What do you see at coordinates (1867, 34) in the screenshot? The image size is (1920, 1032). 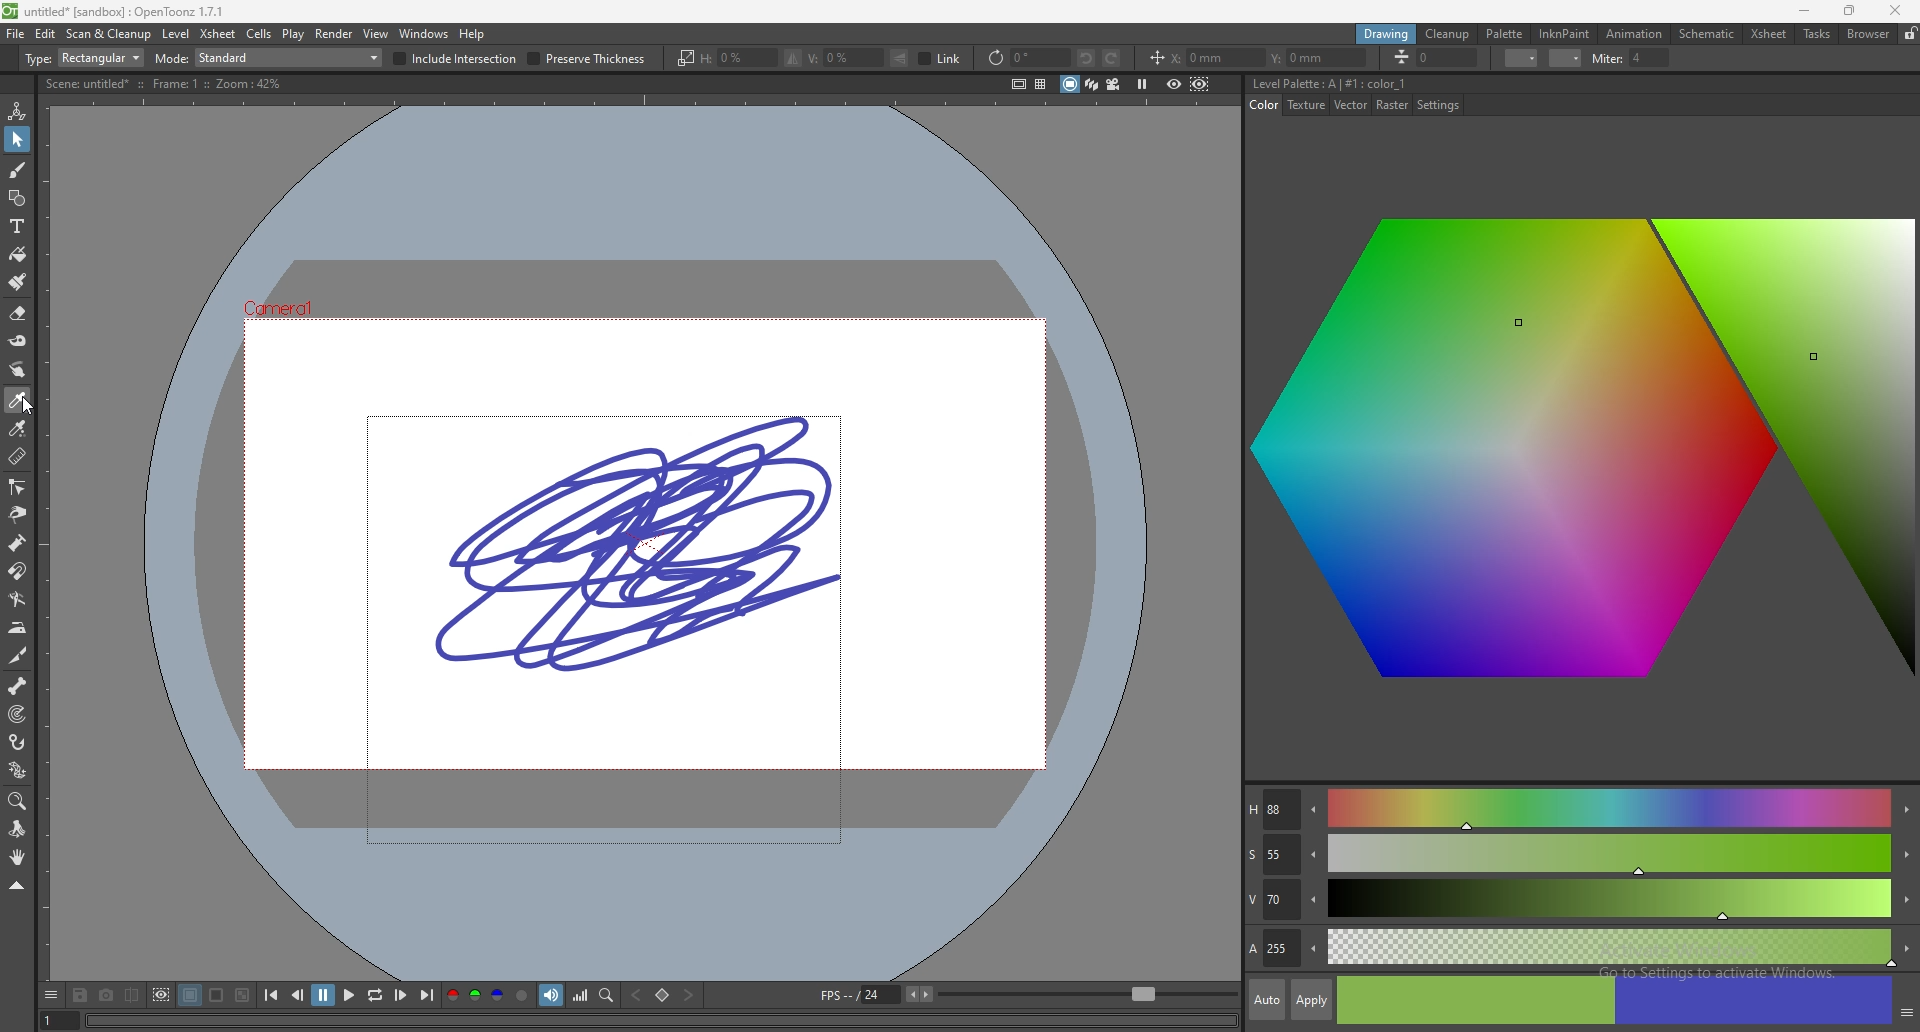 I see `browser` at bounding box center [1867, 34].